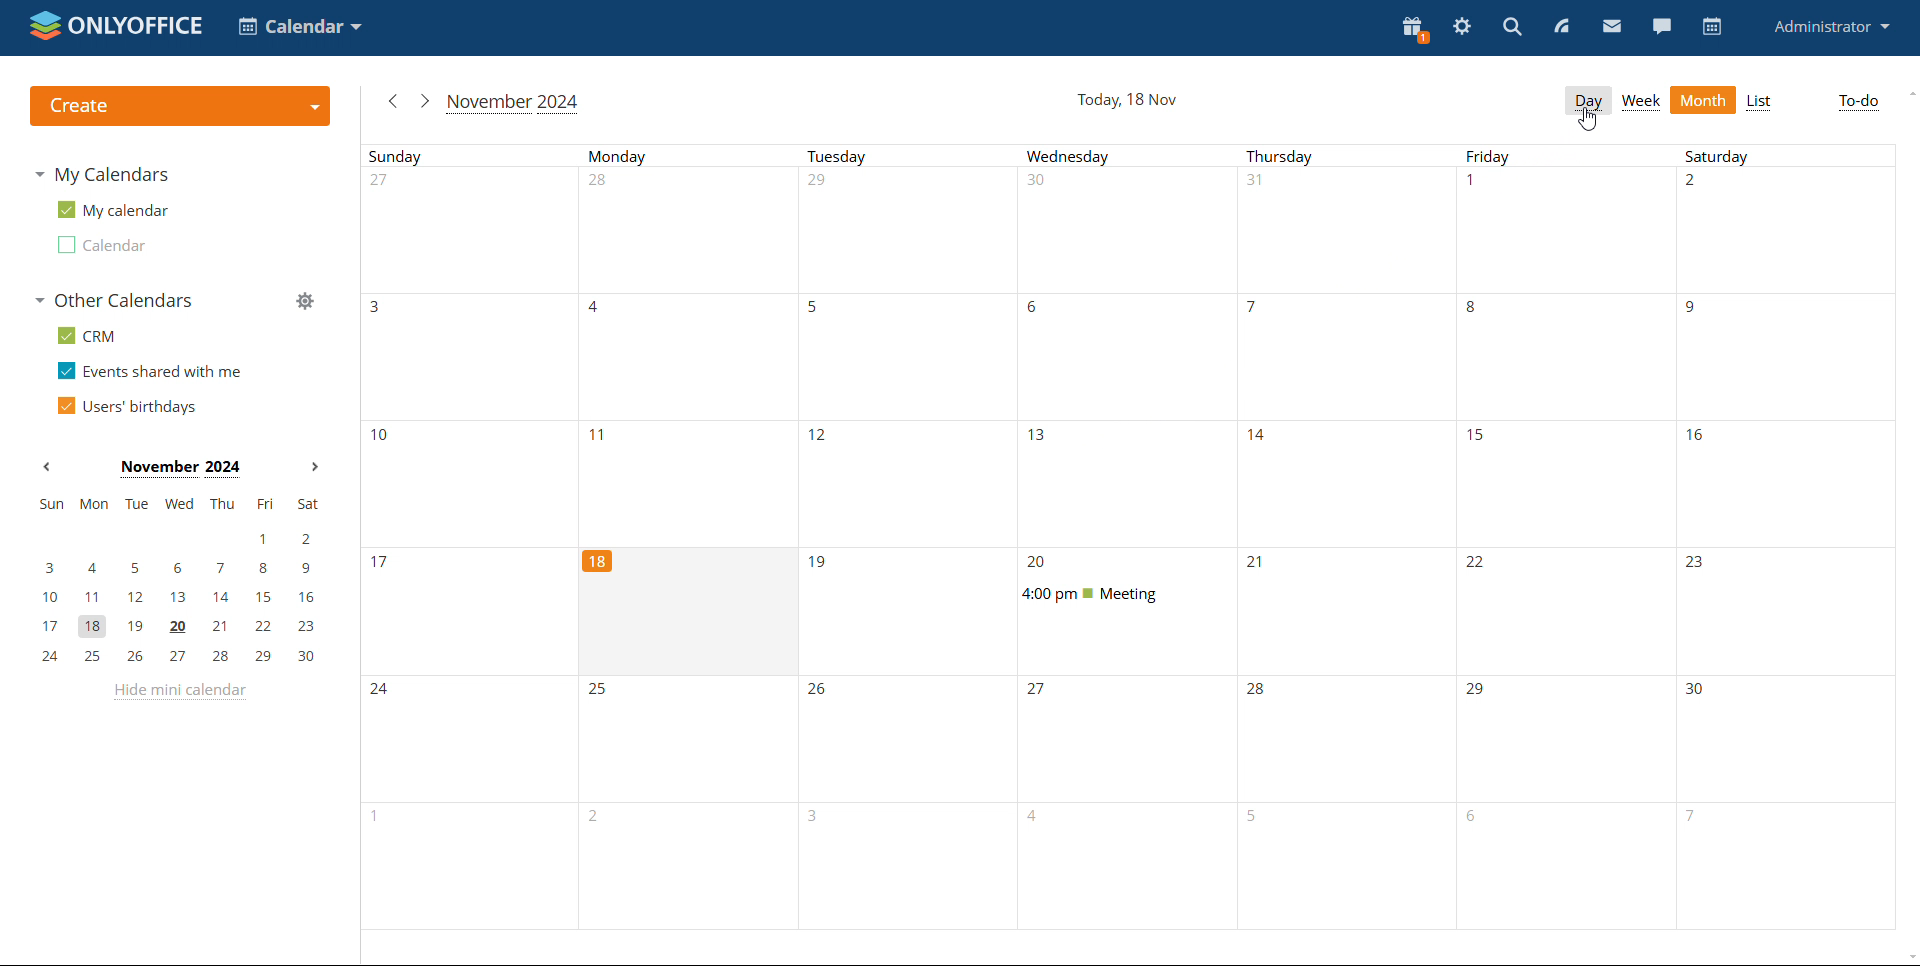 This screenshot has height=966, width=1920. Describe the element at coordinates (104, 245) in the screenshot. I see `second calendar` at that location.